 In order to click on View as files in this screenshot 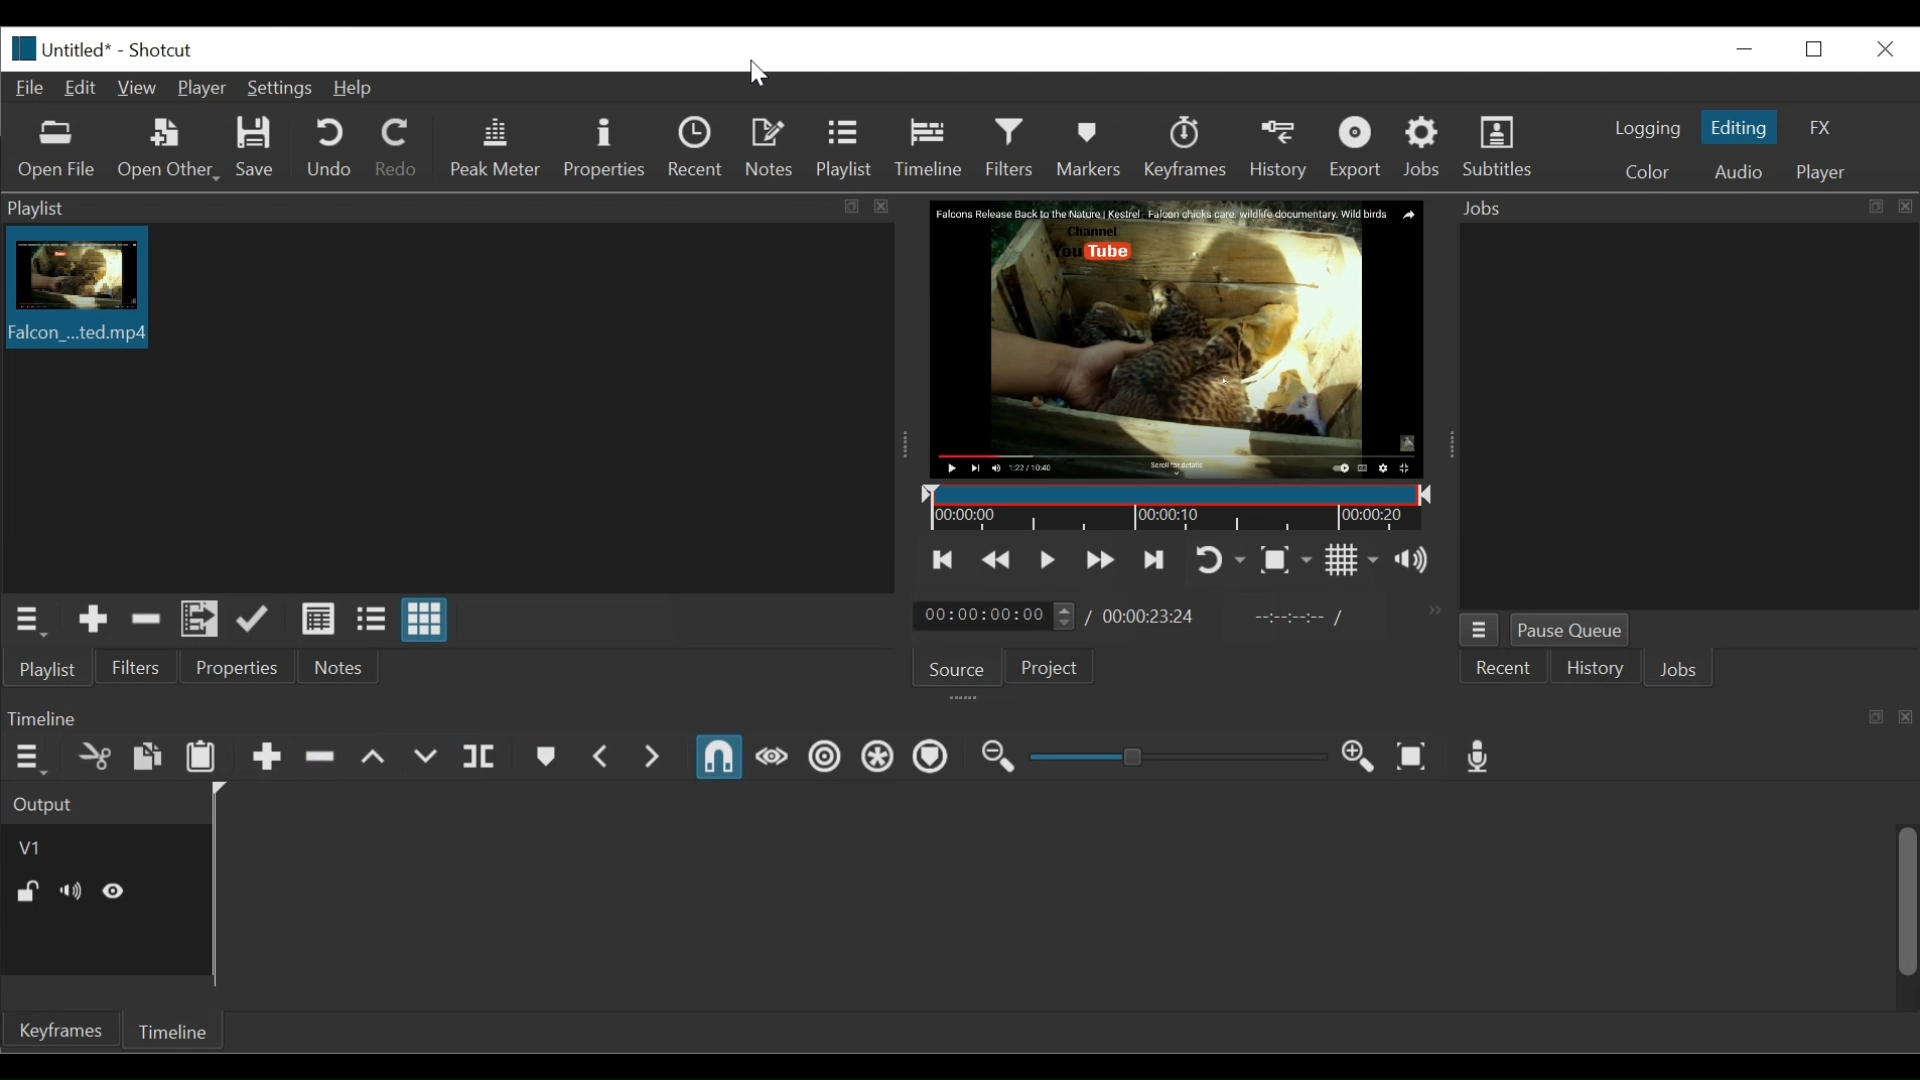, I will do `click(368, 621)`.